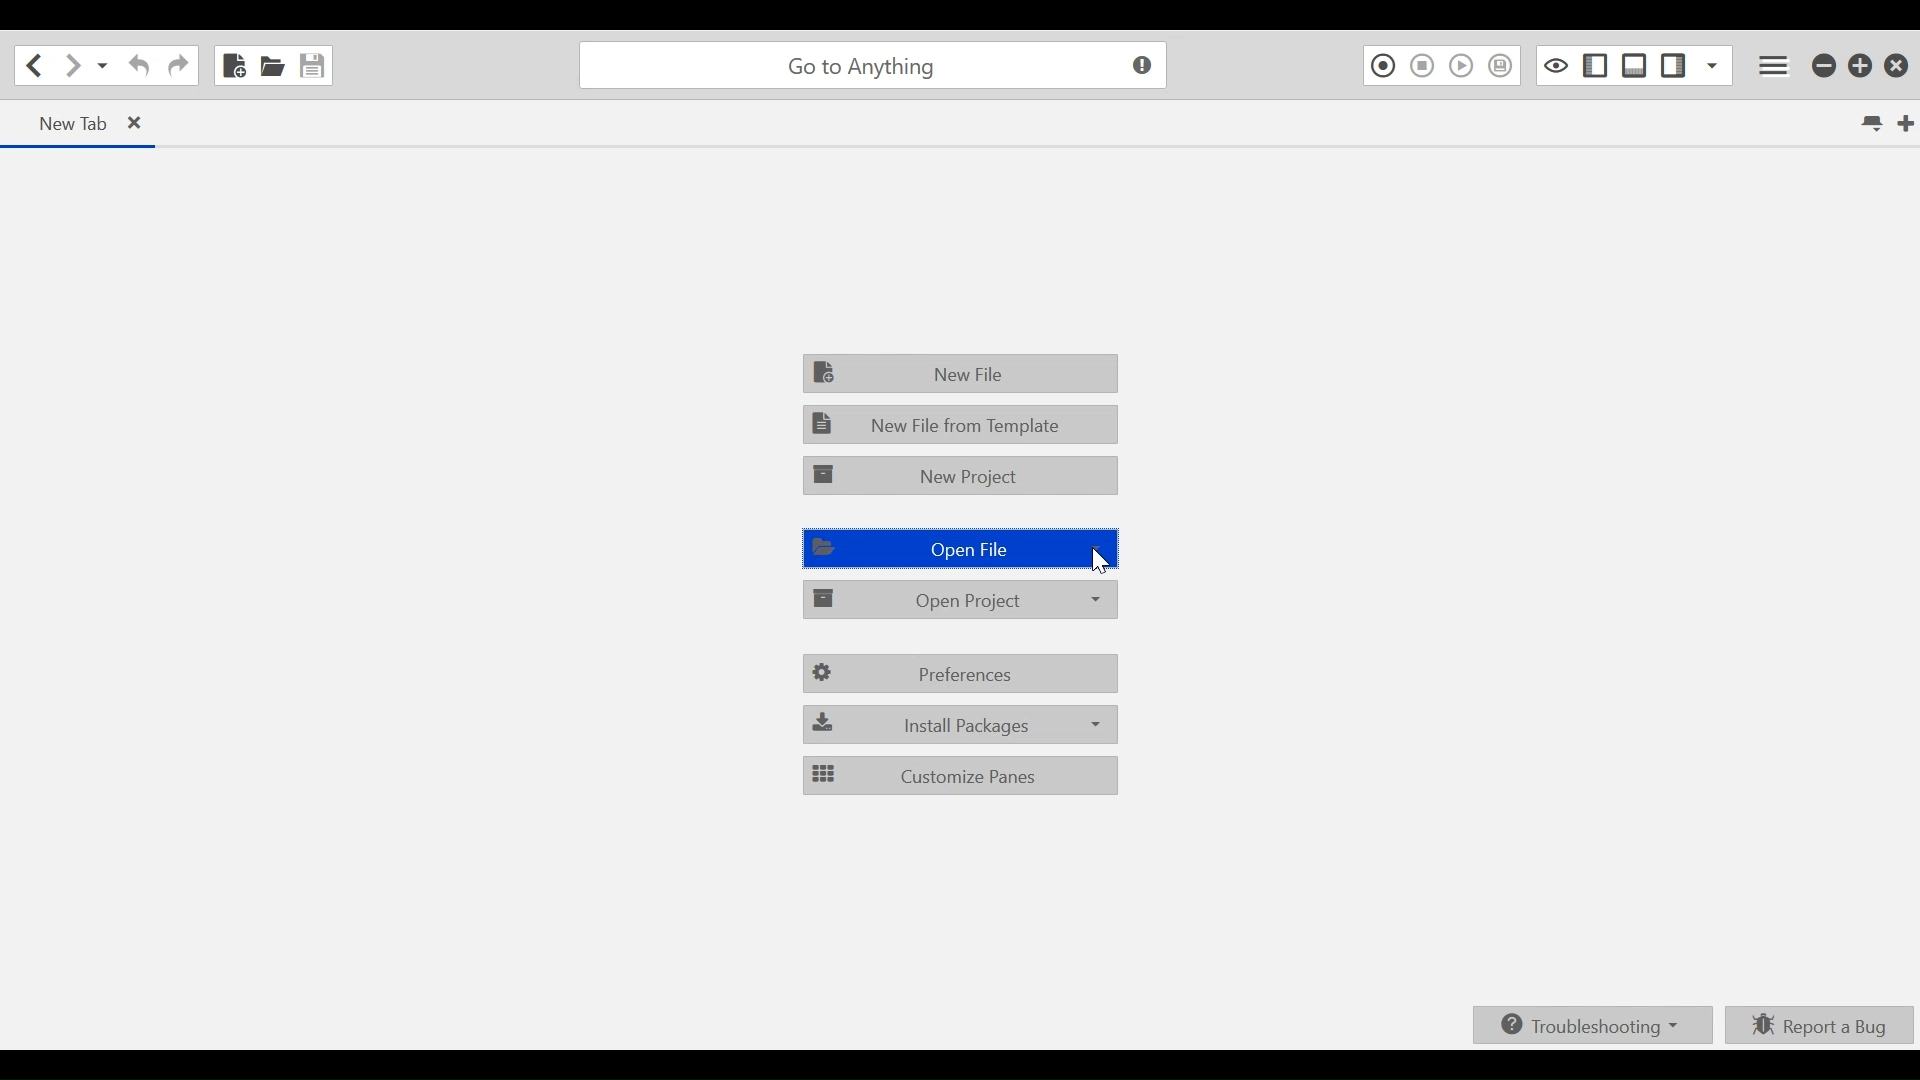 Image resolution: width=1920 pixels, height=1080 pixels. Describe the element at coordinates (1592, 1023) in the screenshot. I see `Troubleshooting` at that location.